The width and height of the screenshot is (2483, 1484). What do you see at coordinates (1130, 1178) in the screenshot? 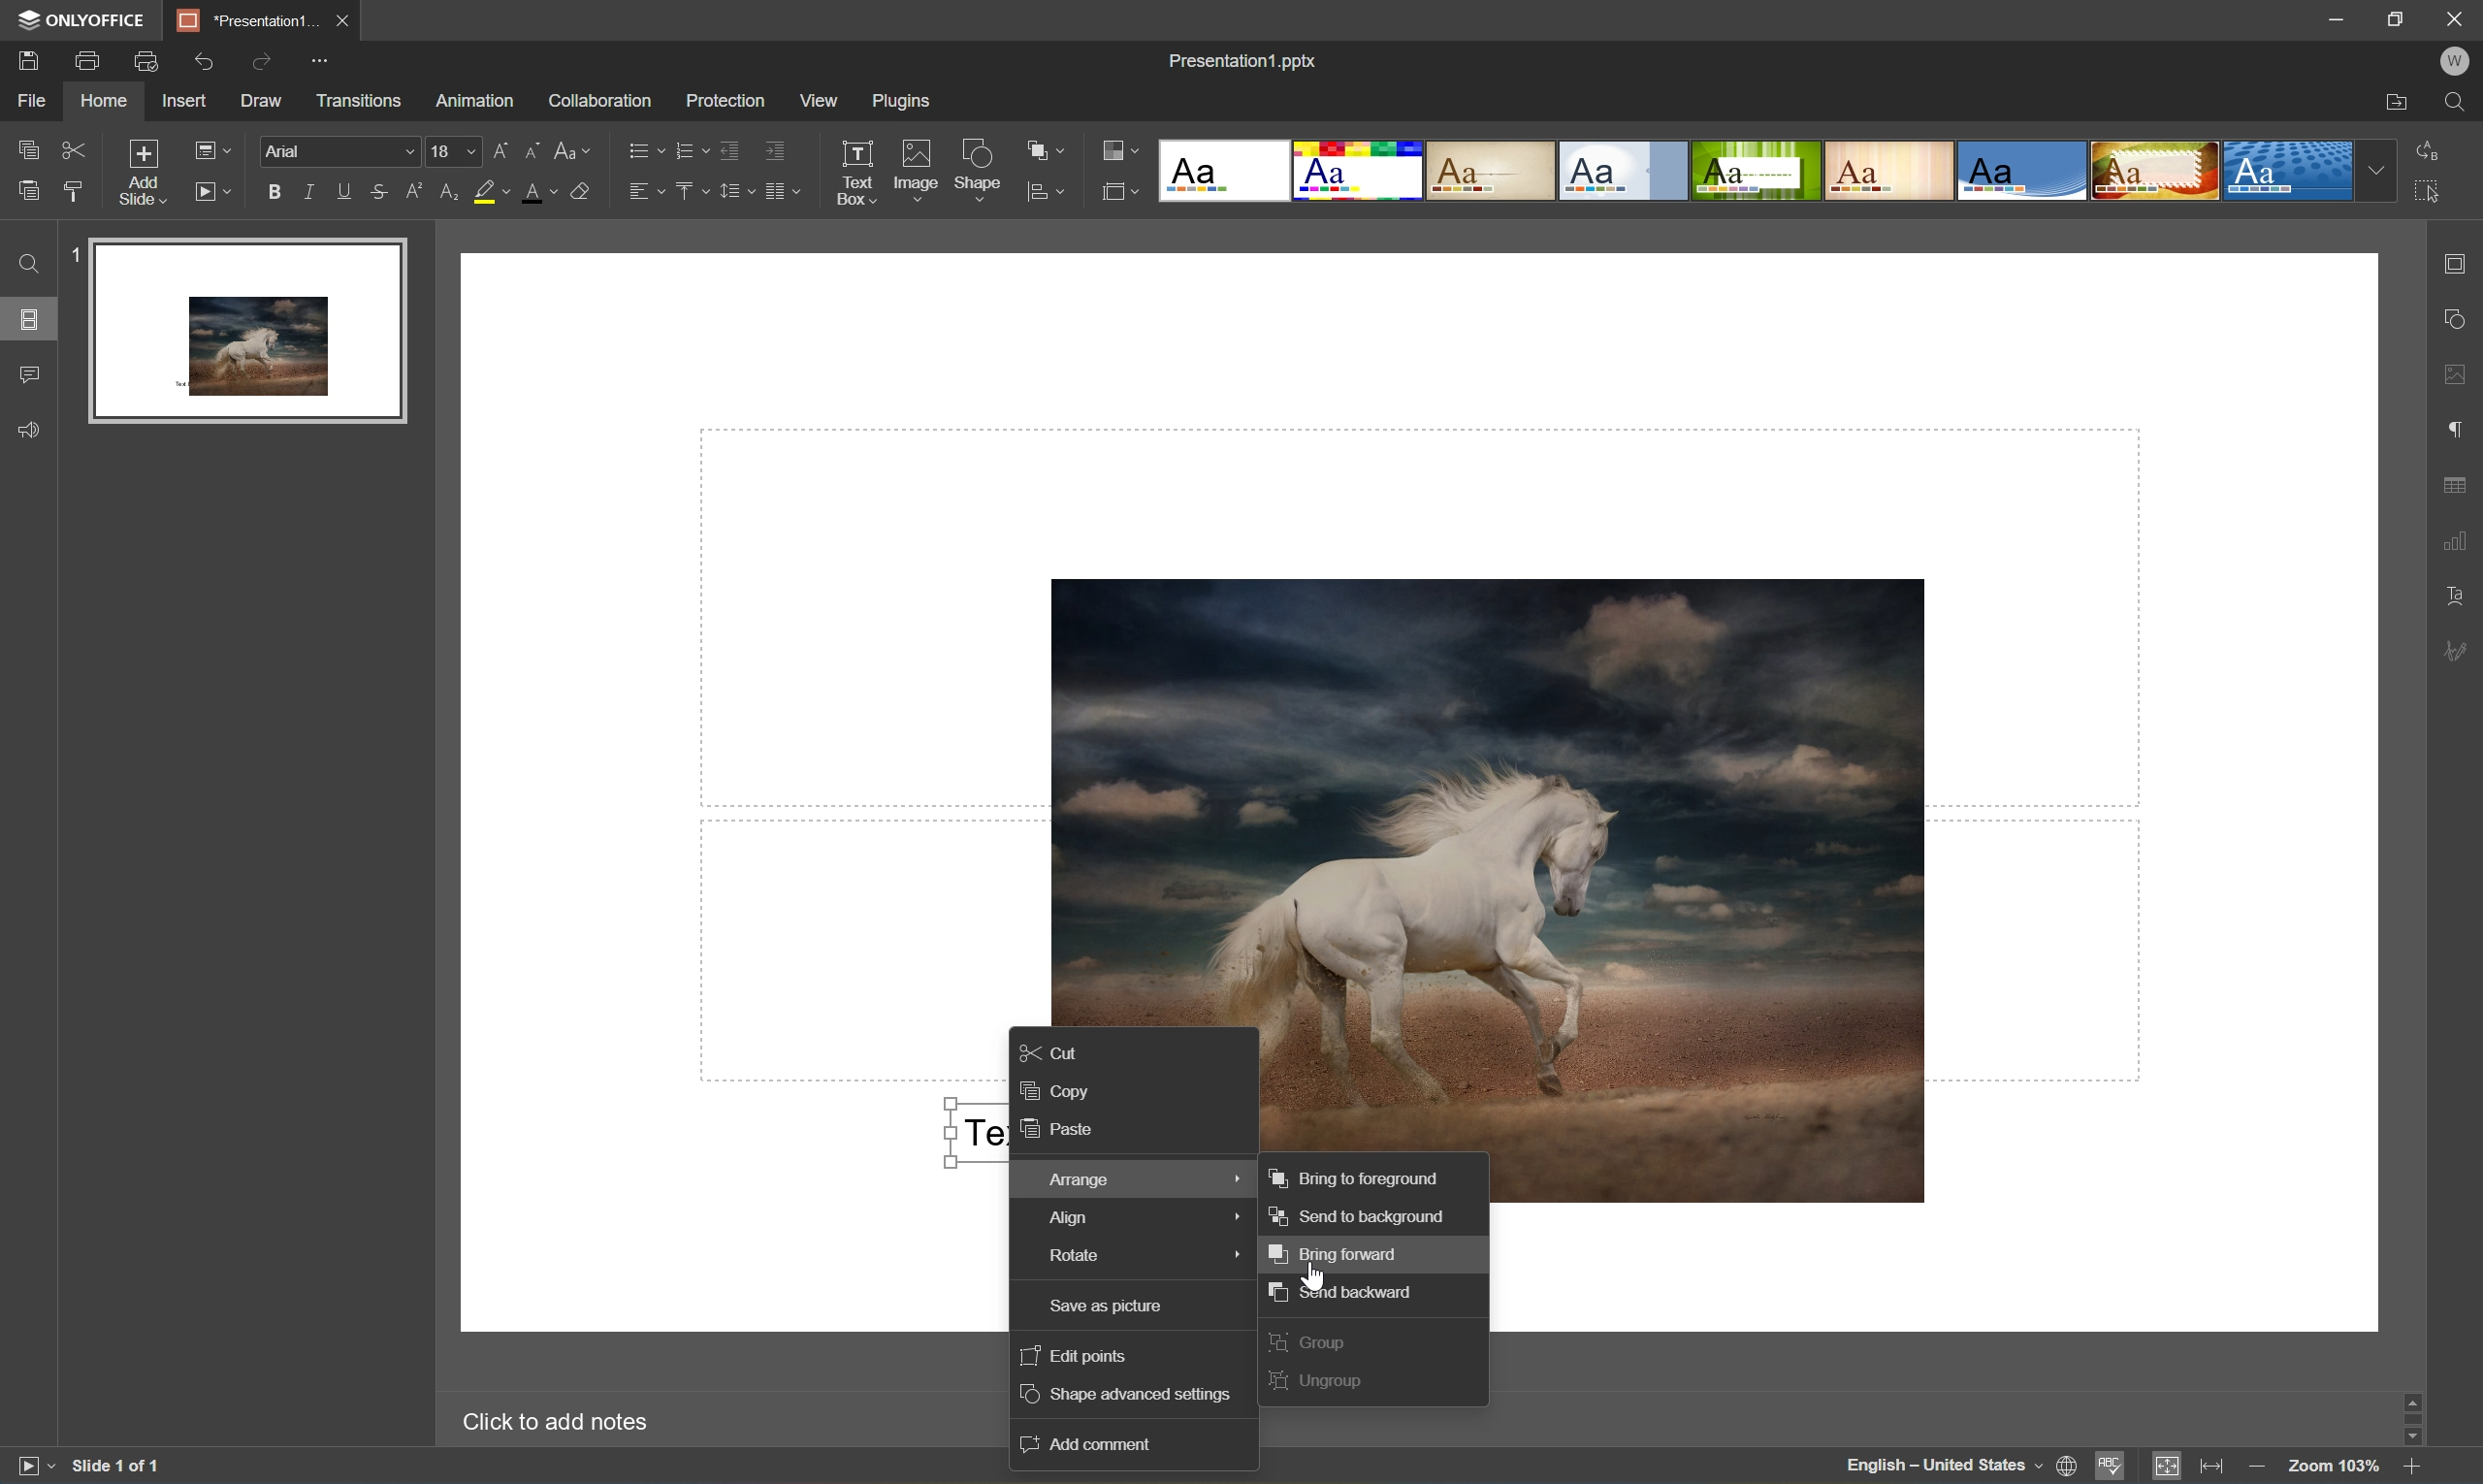
I see `Arrange` at bounding box center [1130, 1178].